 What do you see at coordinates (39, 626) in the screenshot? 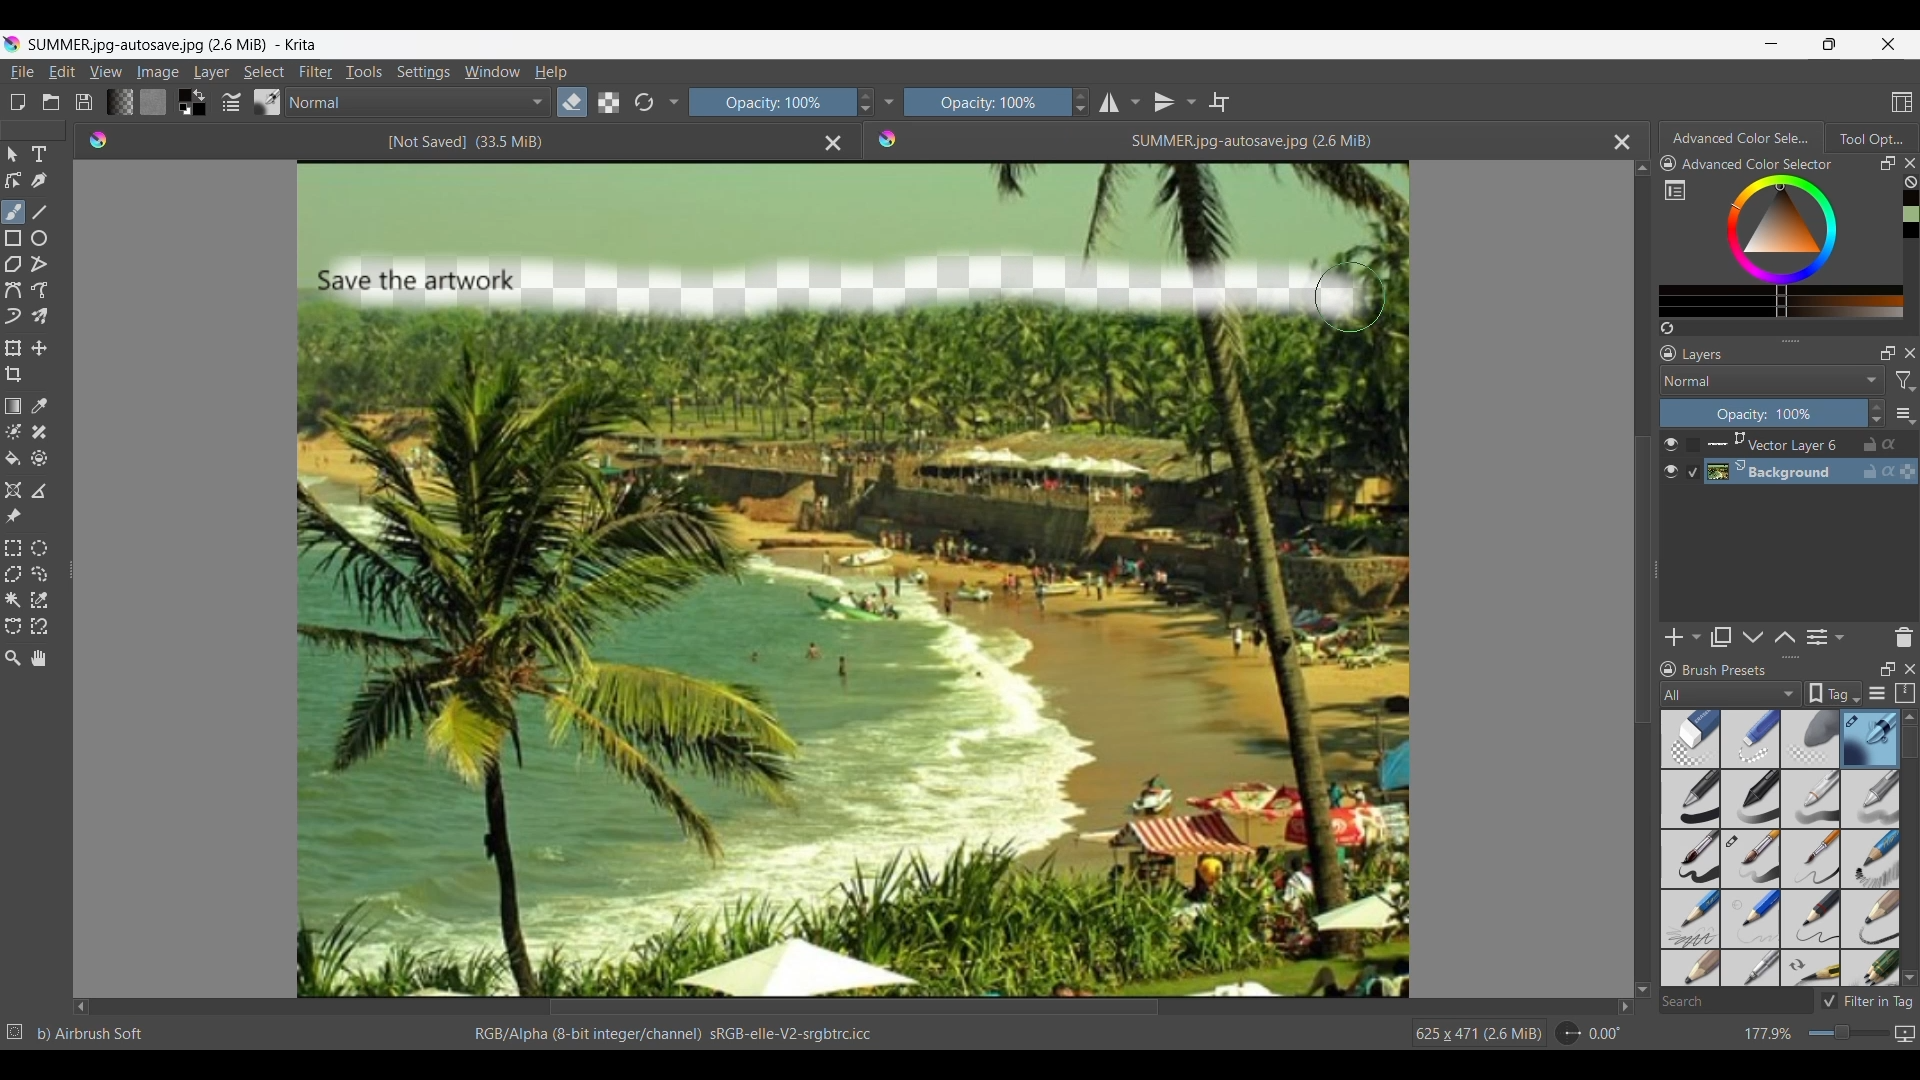
I see `Magnetic curve selection tool` at bounding box center [39, 626].